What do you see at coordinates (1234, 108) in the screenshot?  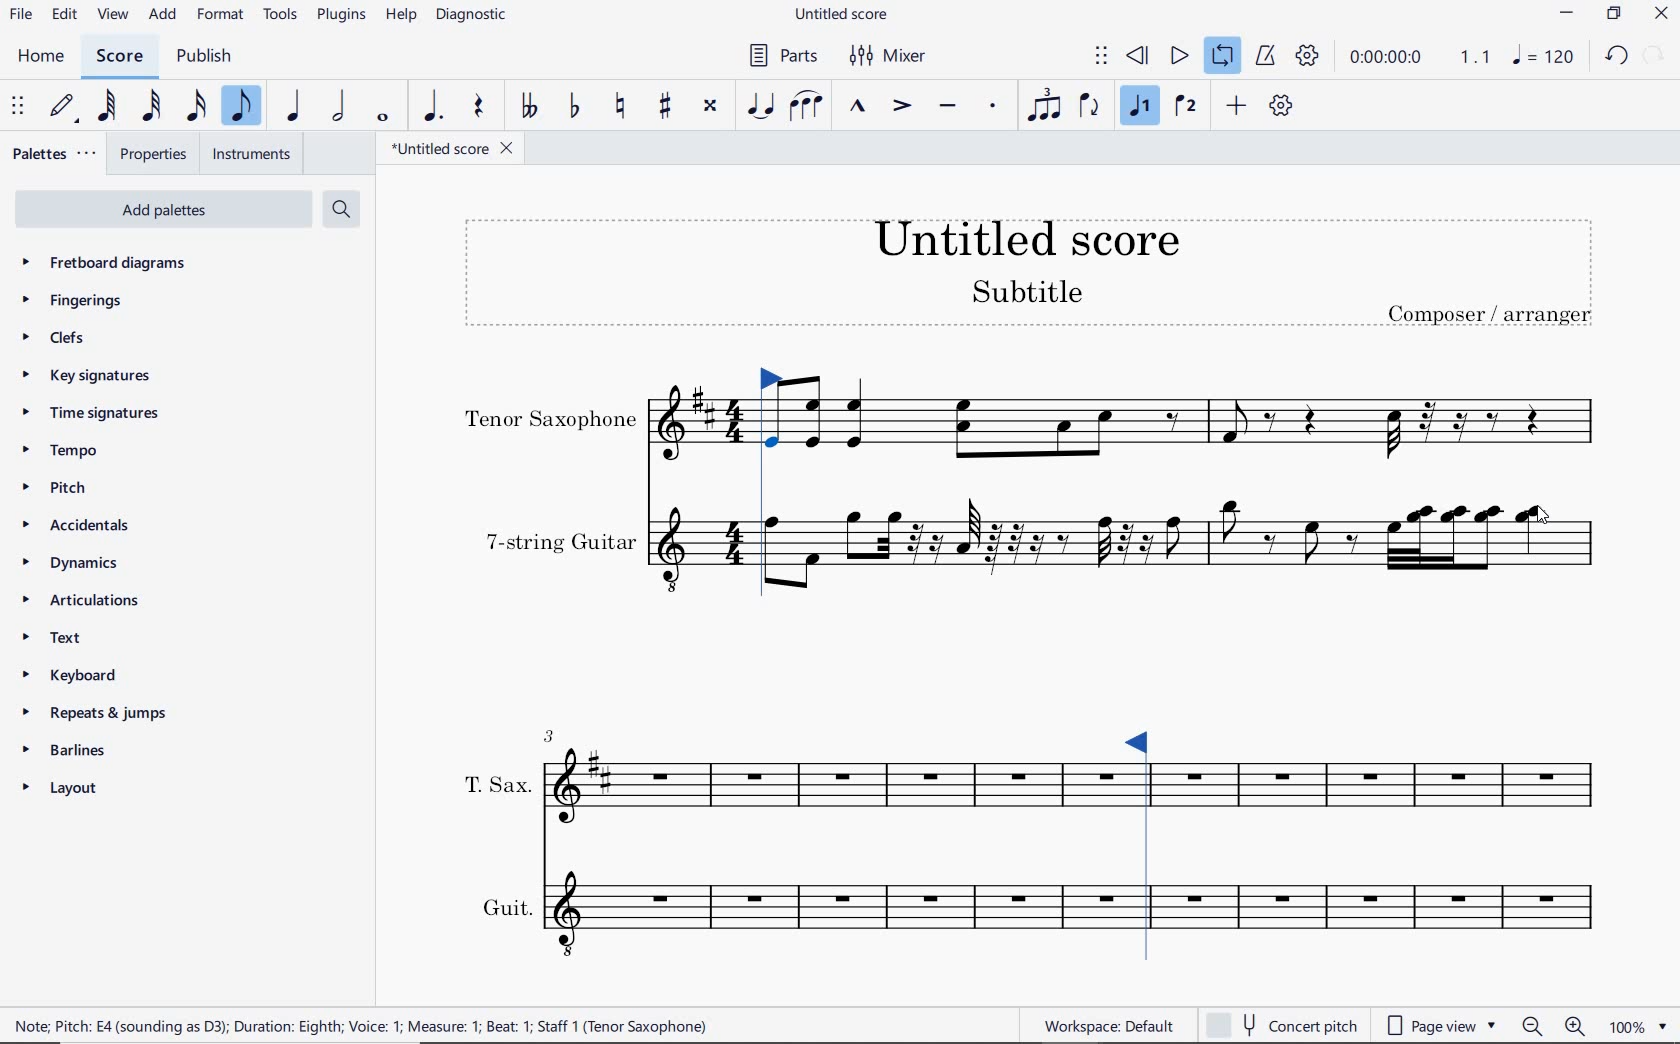 I see `ADD` at bounding box center [1234, 108].